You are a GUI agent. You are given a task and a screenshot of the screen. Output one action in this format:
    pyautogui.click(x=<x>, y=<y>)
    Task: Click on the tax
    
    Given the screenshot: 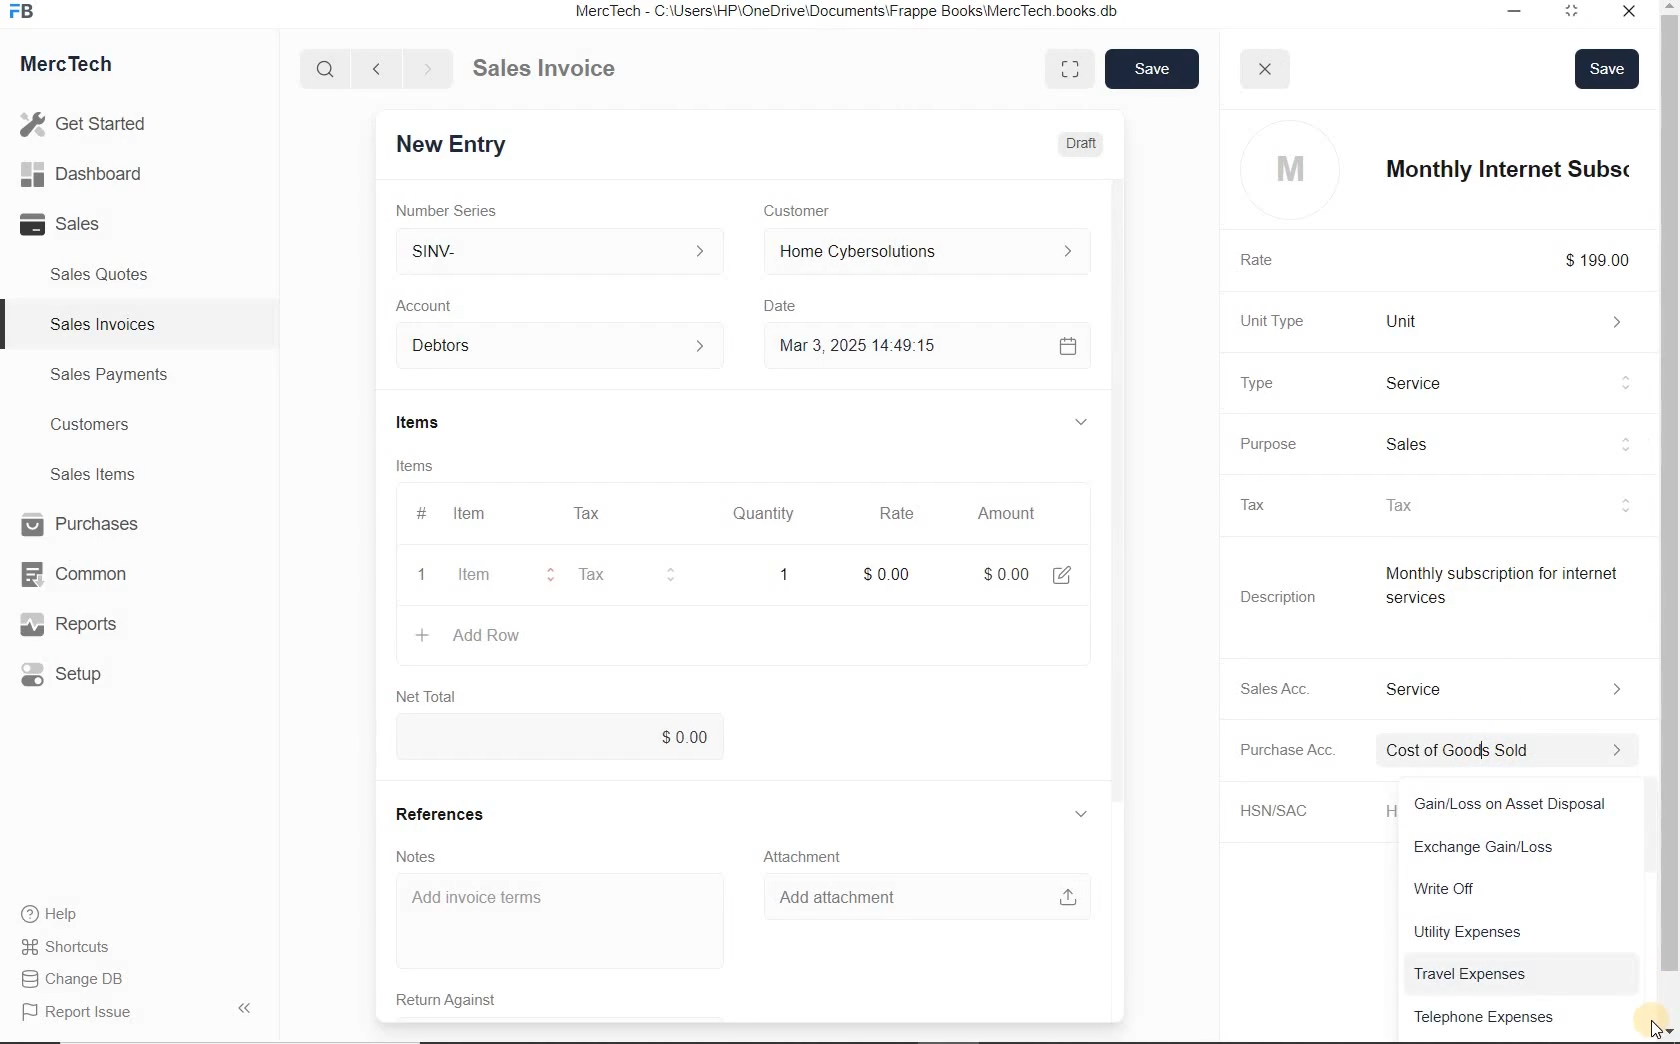 What is the action you would take?
    pyautogui.click(x=1517, y=505)
    